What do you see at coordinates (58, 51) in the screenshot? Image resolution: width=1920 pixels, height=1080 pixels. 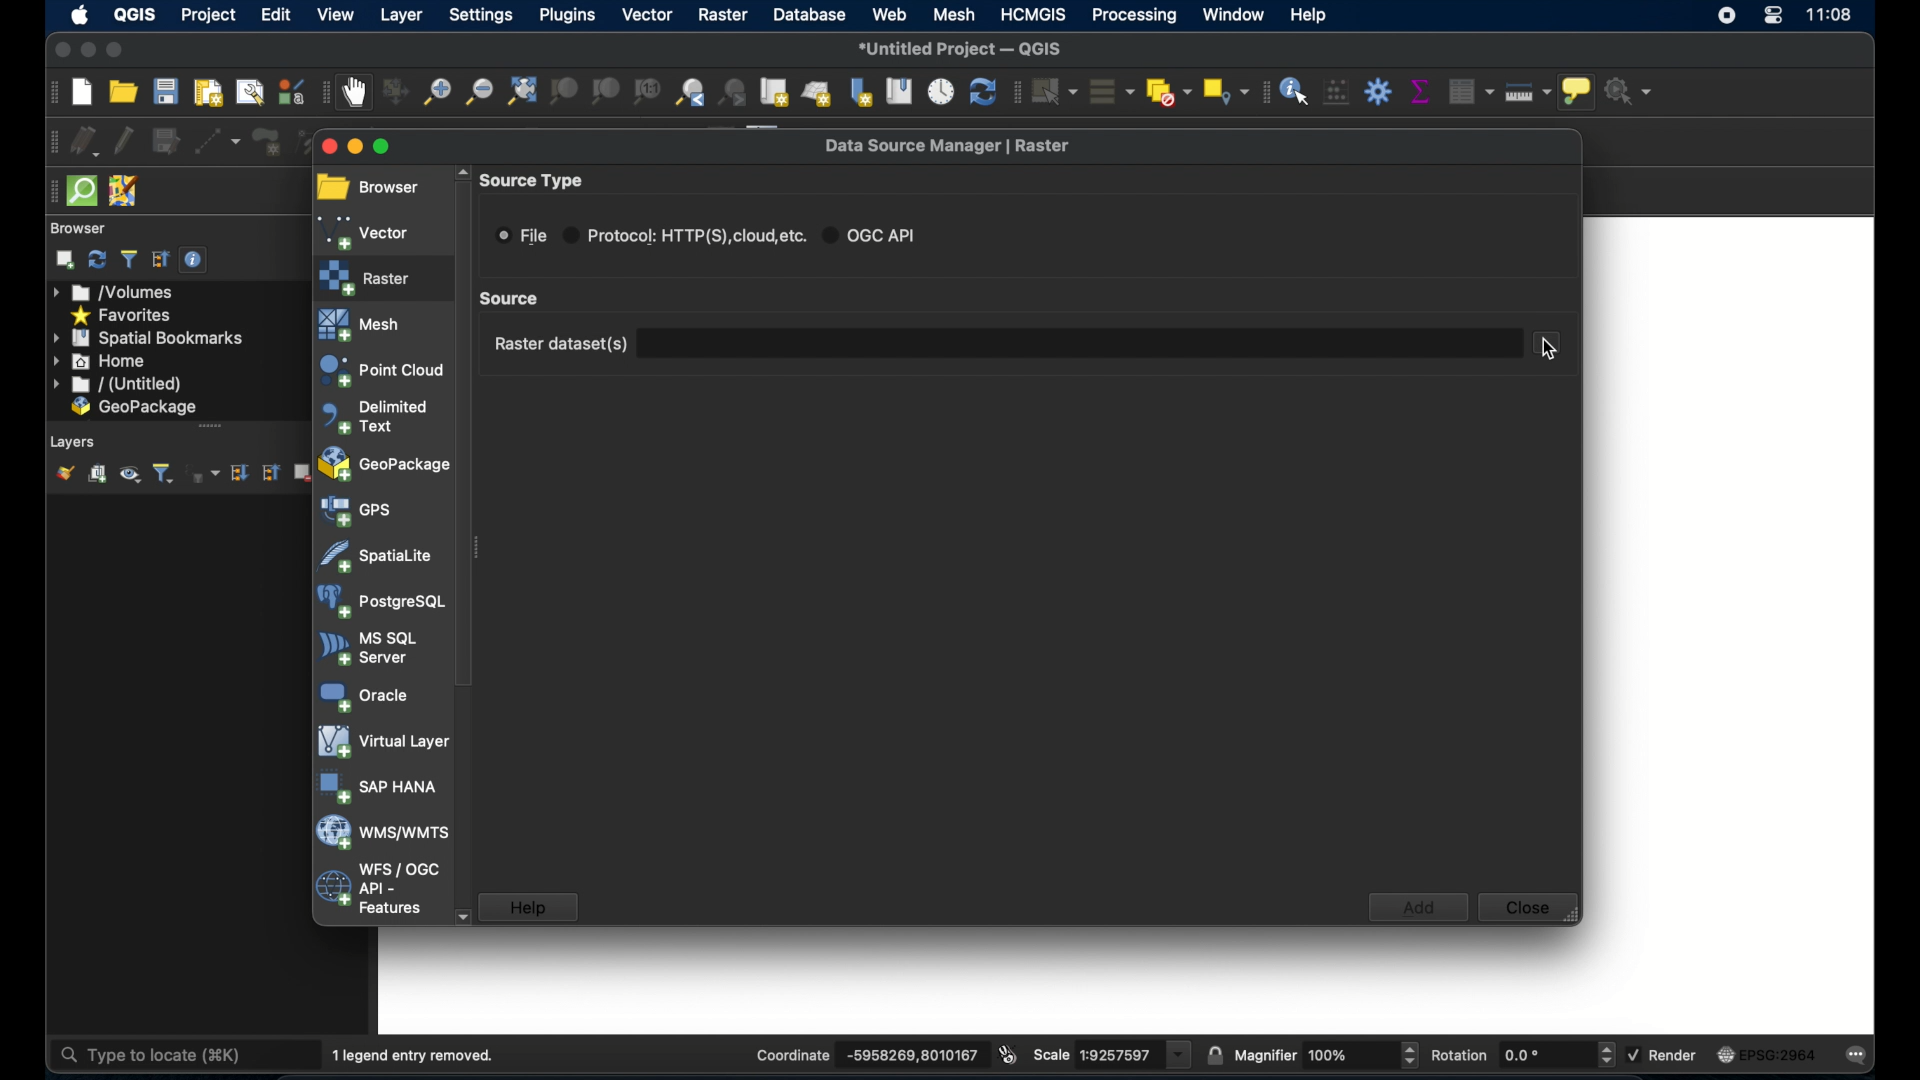 I see `close` at bounding box center [58, 51].